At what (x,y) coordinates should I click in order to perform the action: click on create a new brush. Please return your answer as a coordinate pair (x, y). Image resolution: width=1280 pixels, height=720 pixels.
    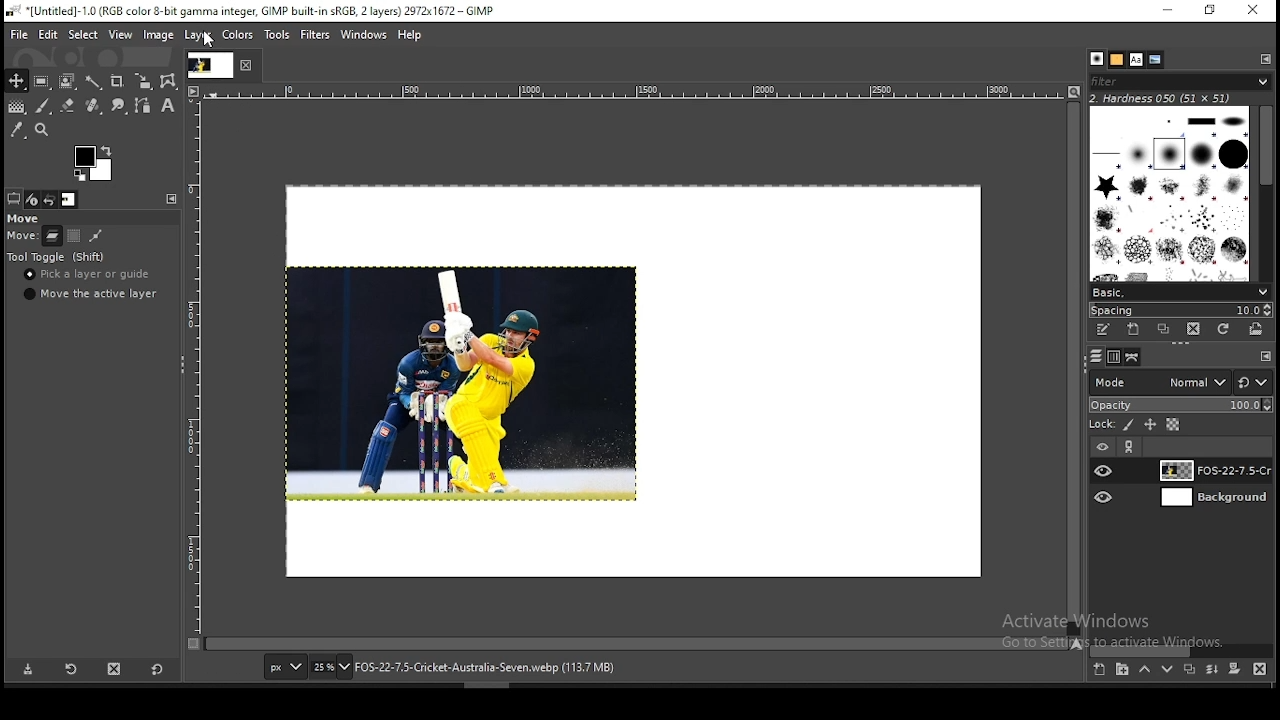
    Looking at the image, I should click on (1133, 329).